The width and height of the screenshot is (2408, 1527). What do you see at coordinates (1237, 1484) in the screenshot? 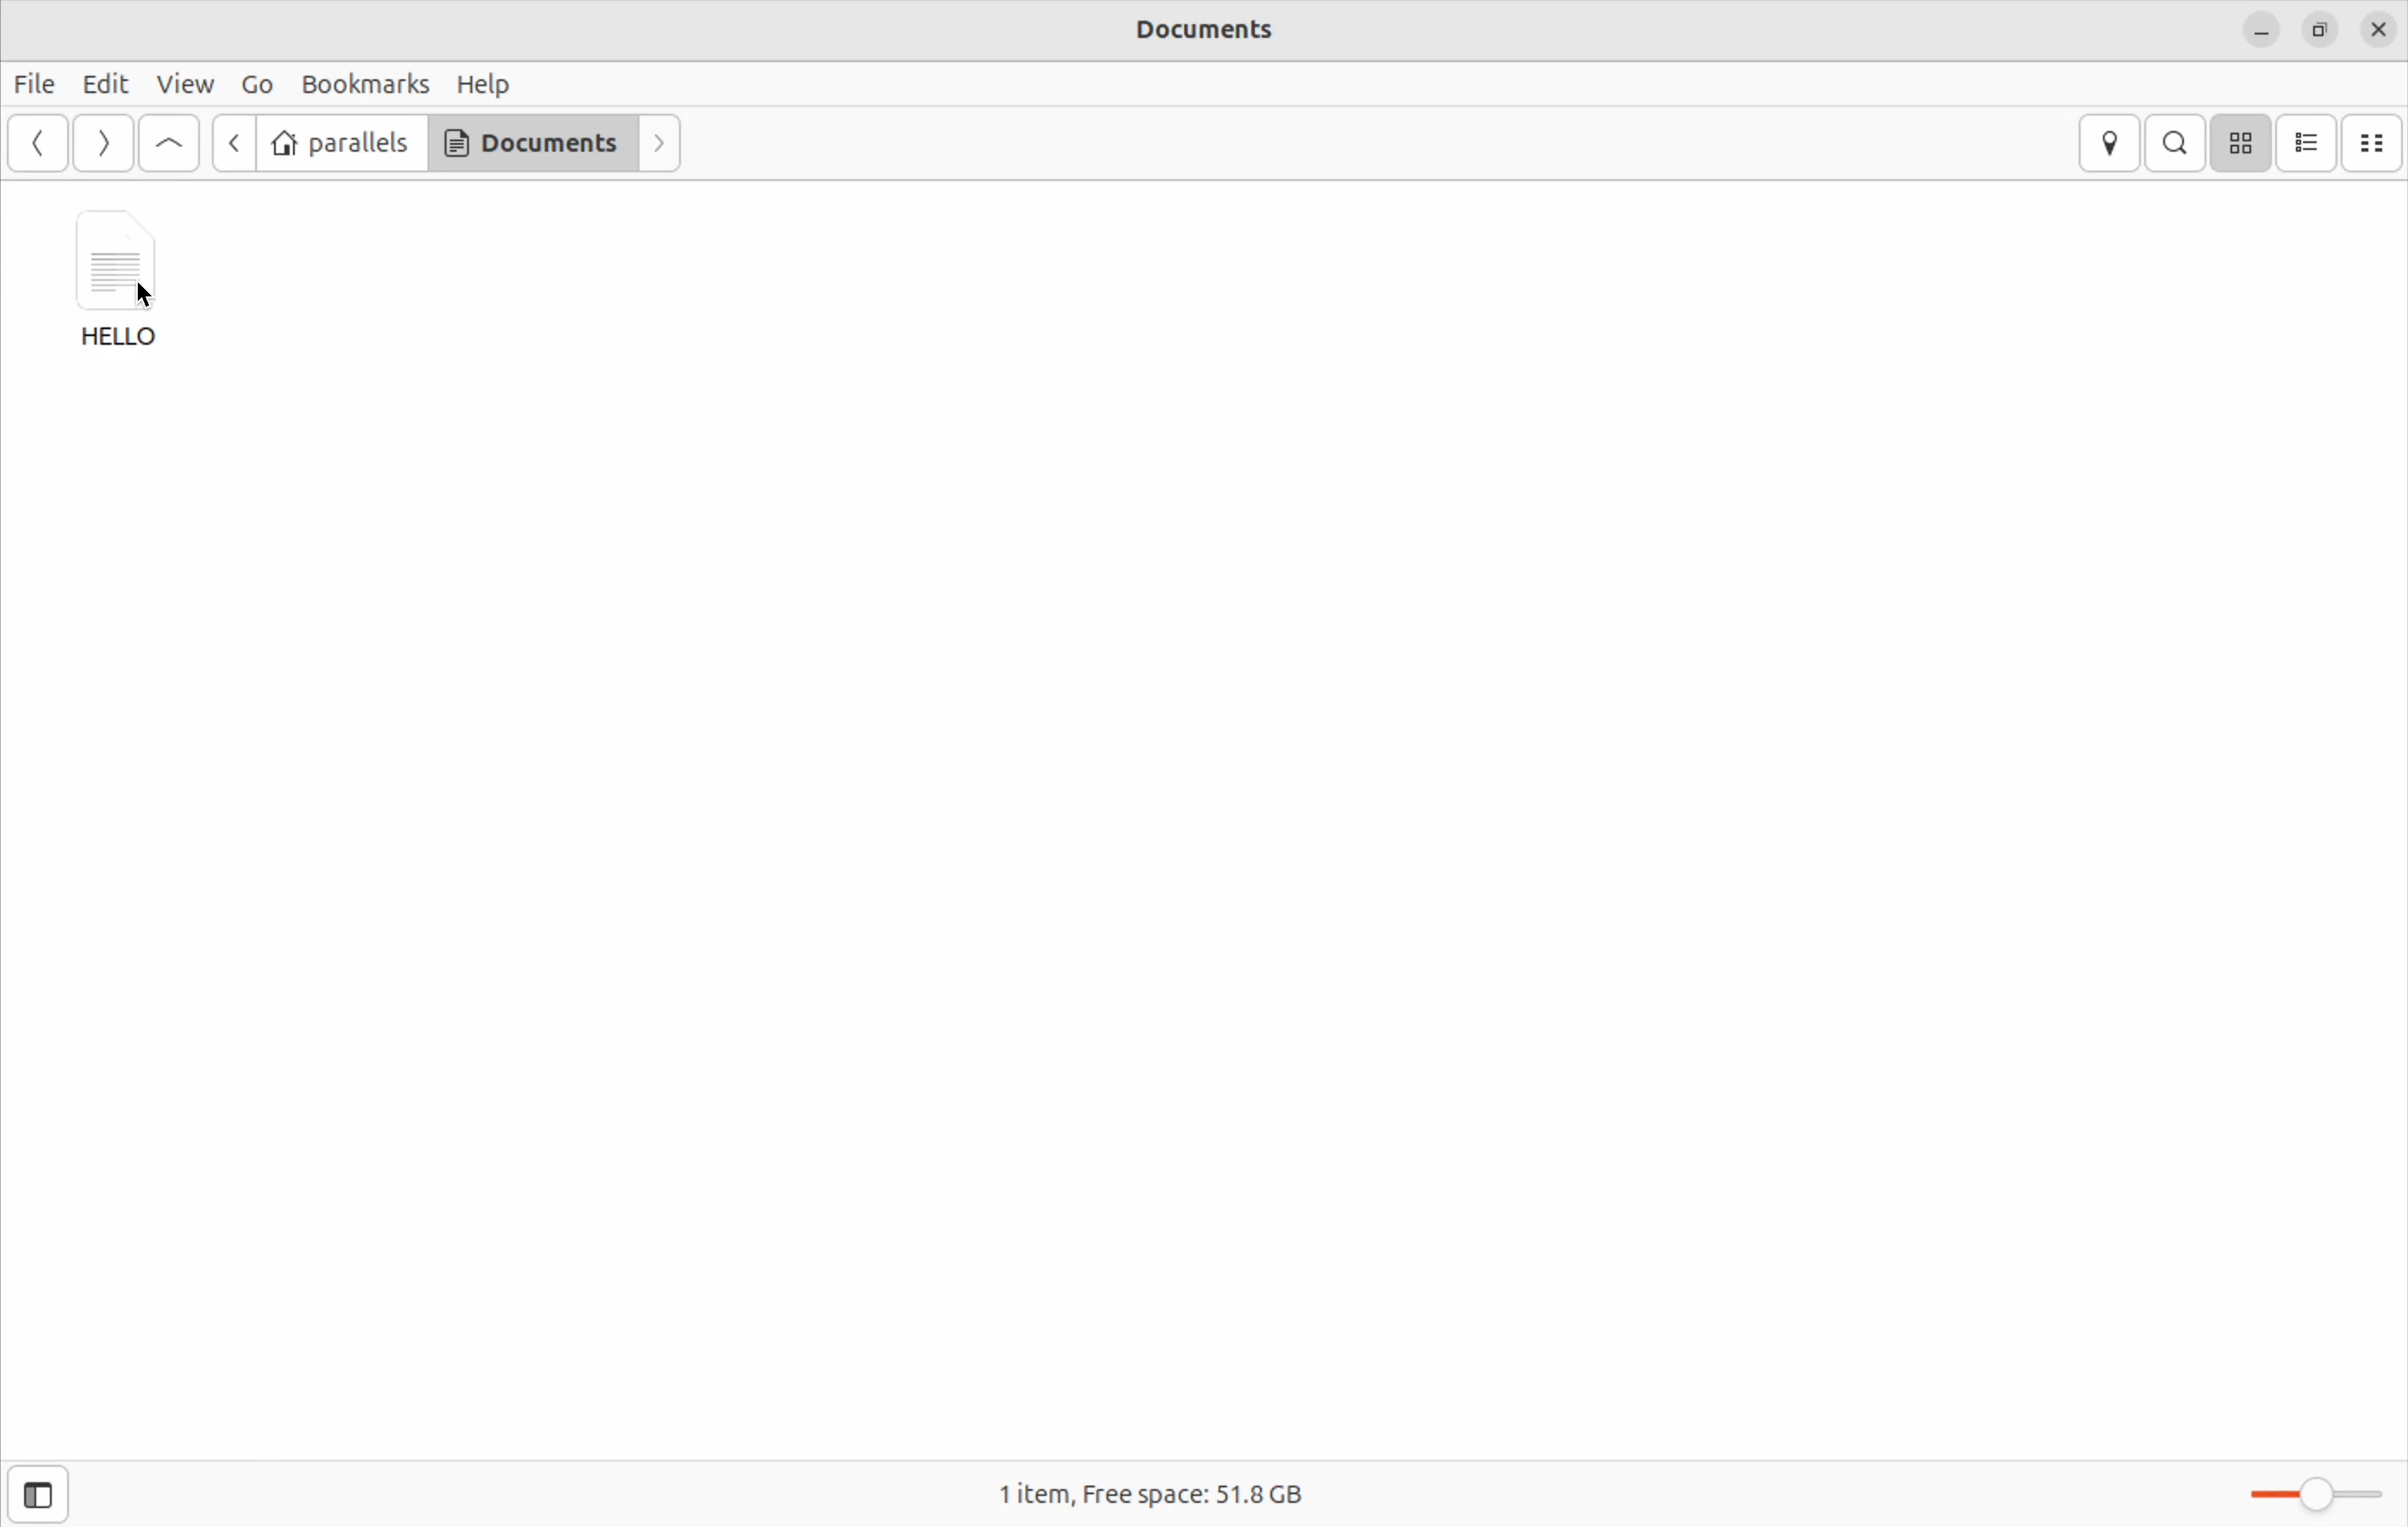
I see `1 item, Free space: 51.8 GB` at bounding box center [1237, 1484].